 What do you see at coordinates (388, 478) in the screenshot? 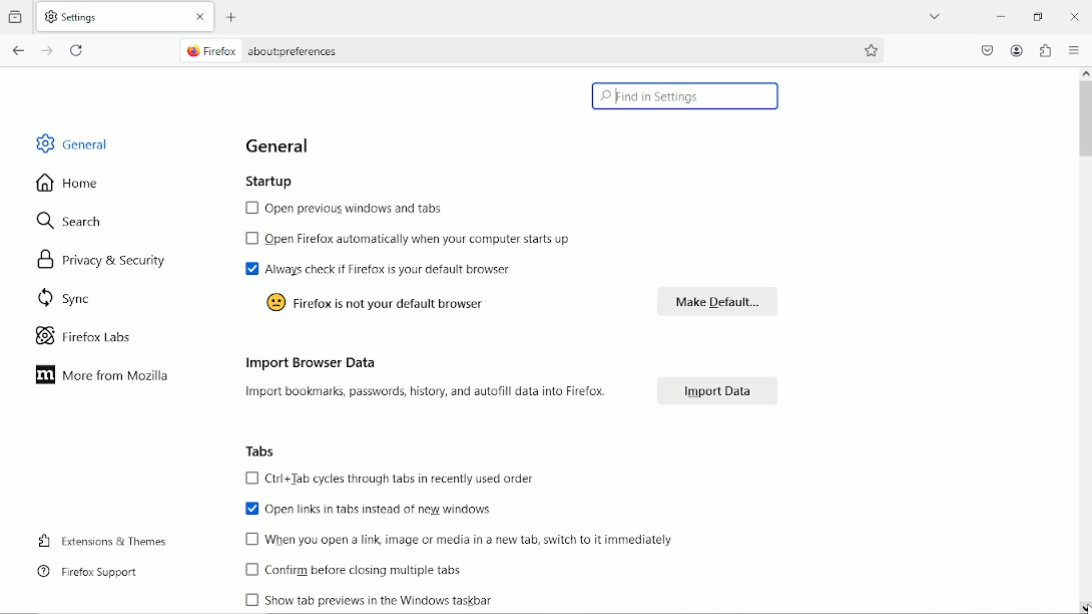
I see `Ctrl+Jab cycles through tabs in recently used order` at bounding box center [388, 478].